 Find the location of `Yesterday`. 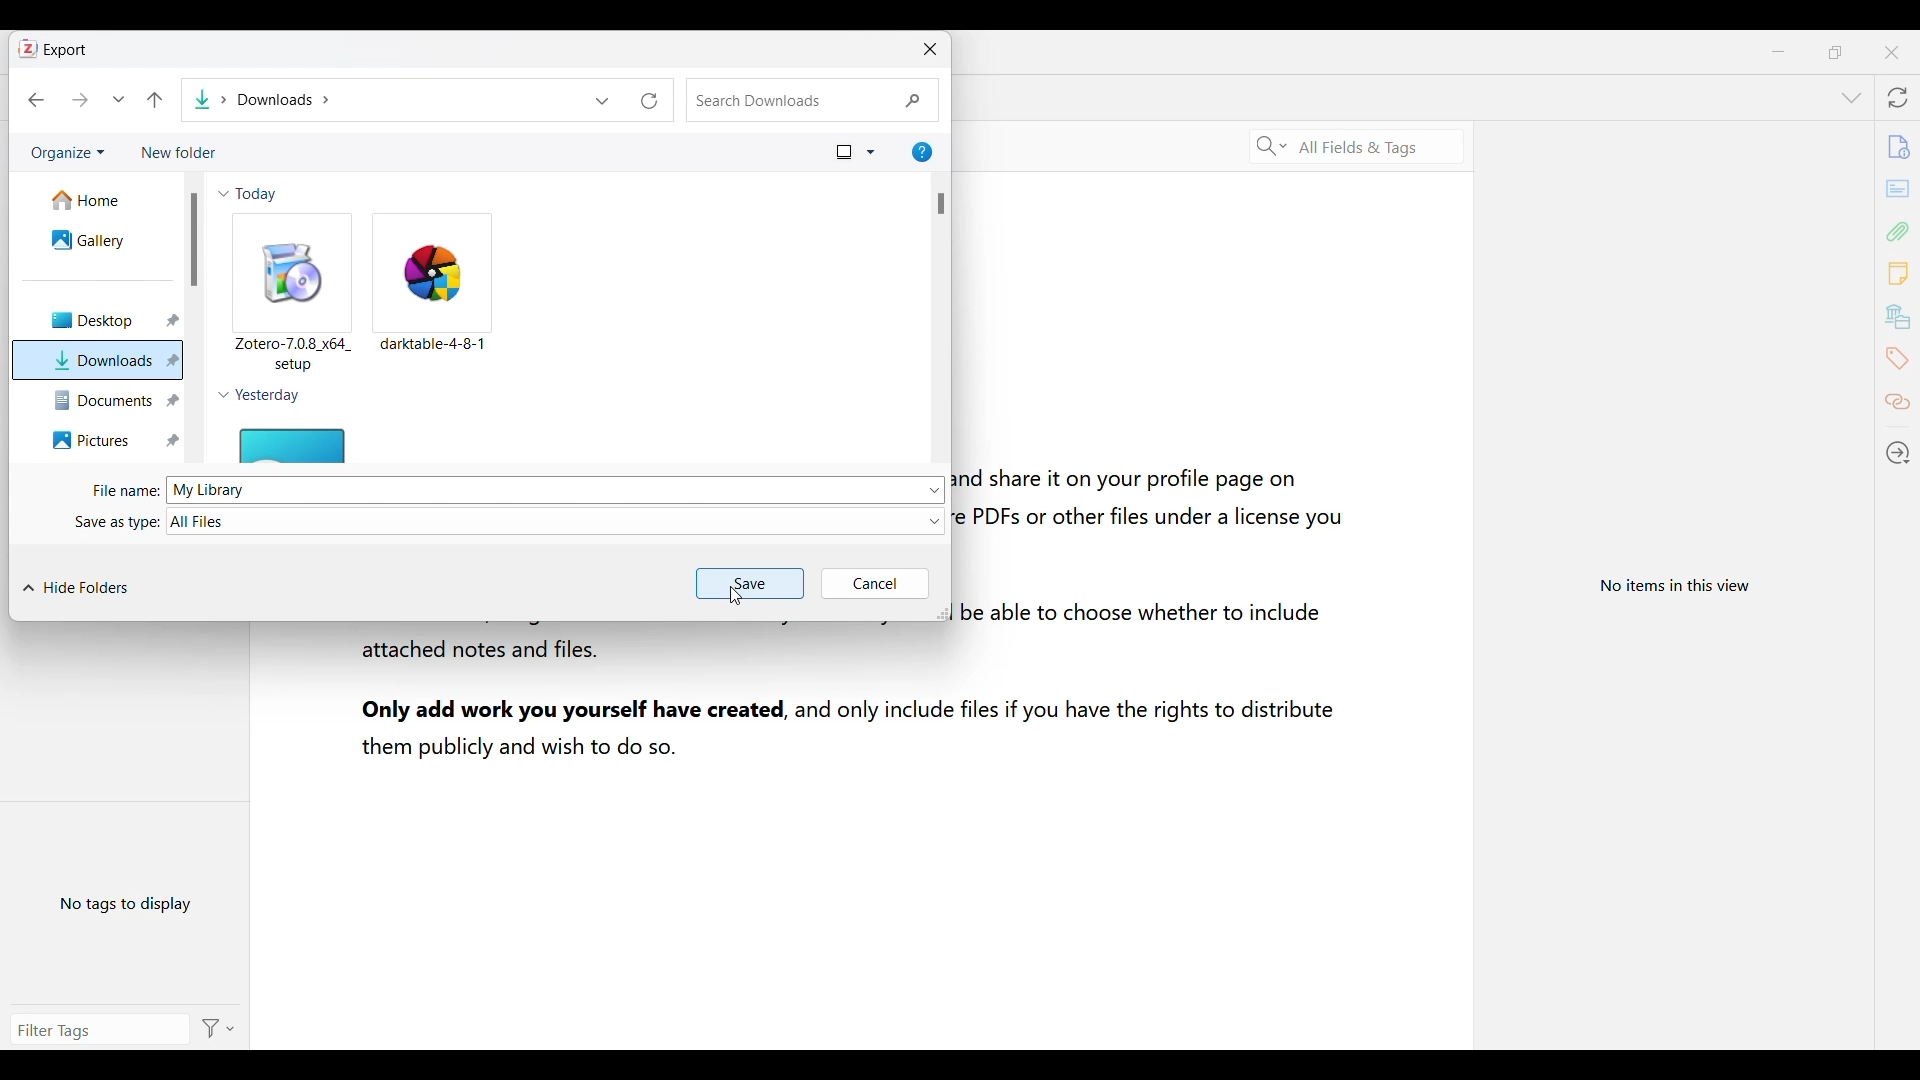

Yesterday is located at coordinates (260, 393).